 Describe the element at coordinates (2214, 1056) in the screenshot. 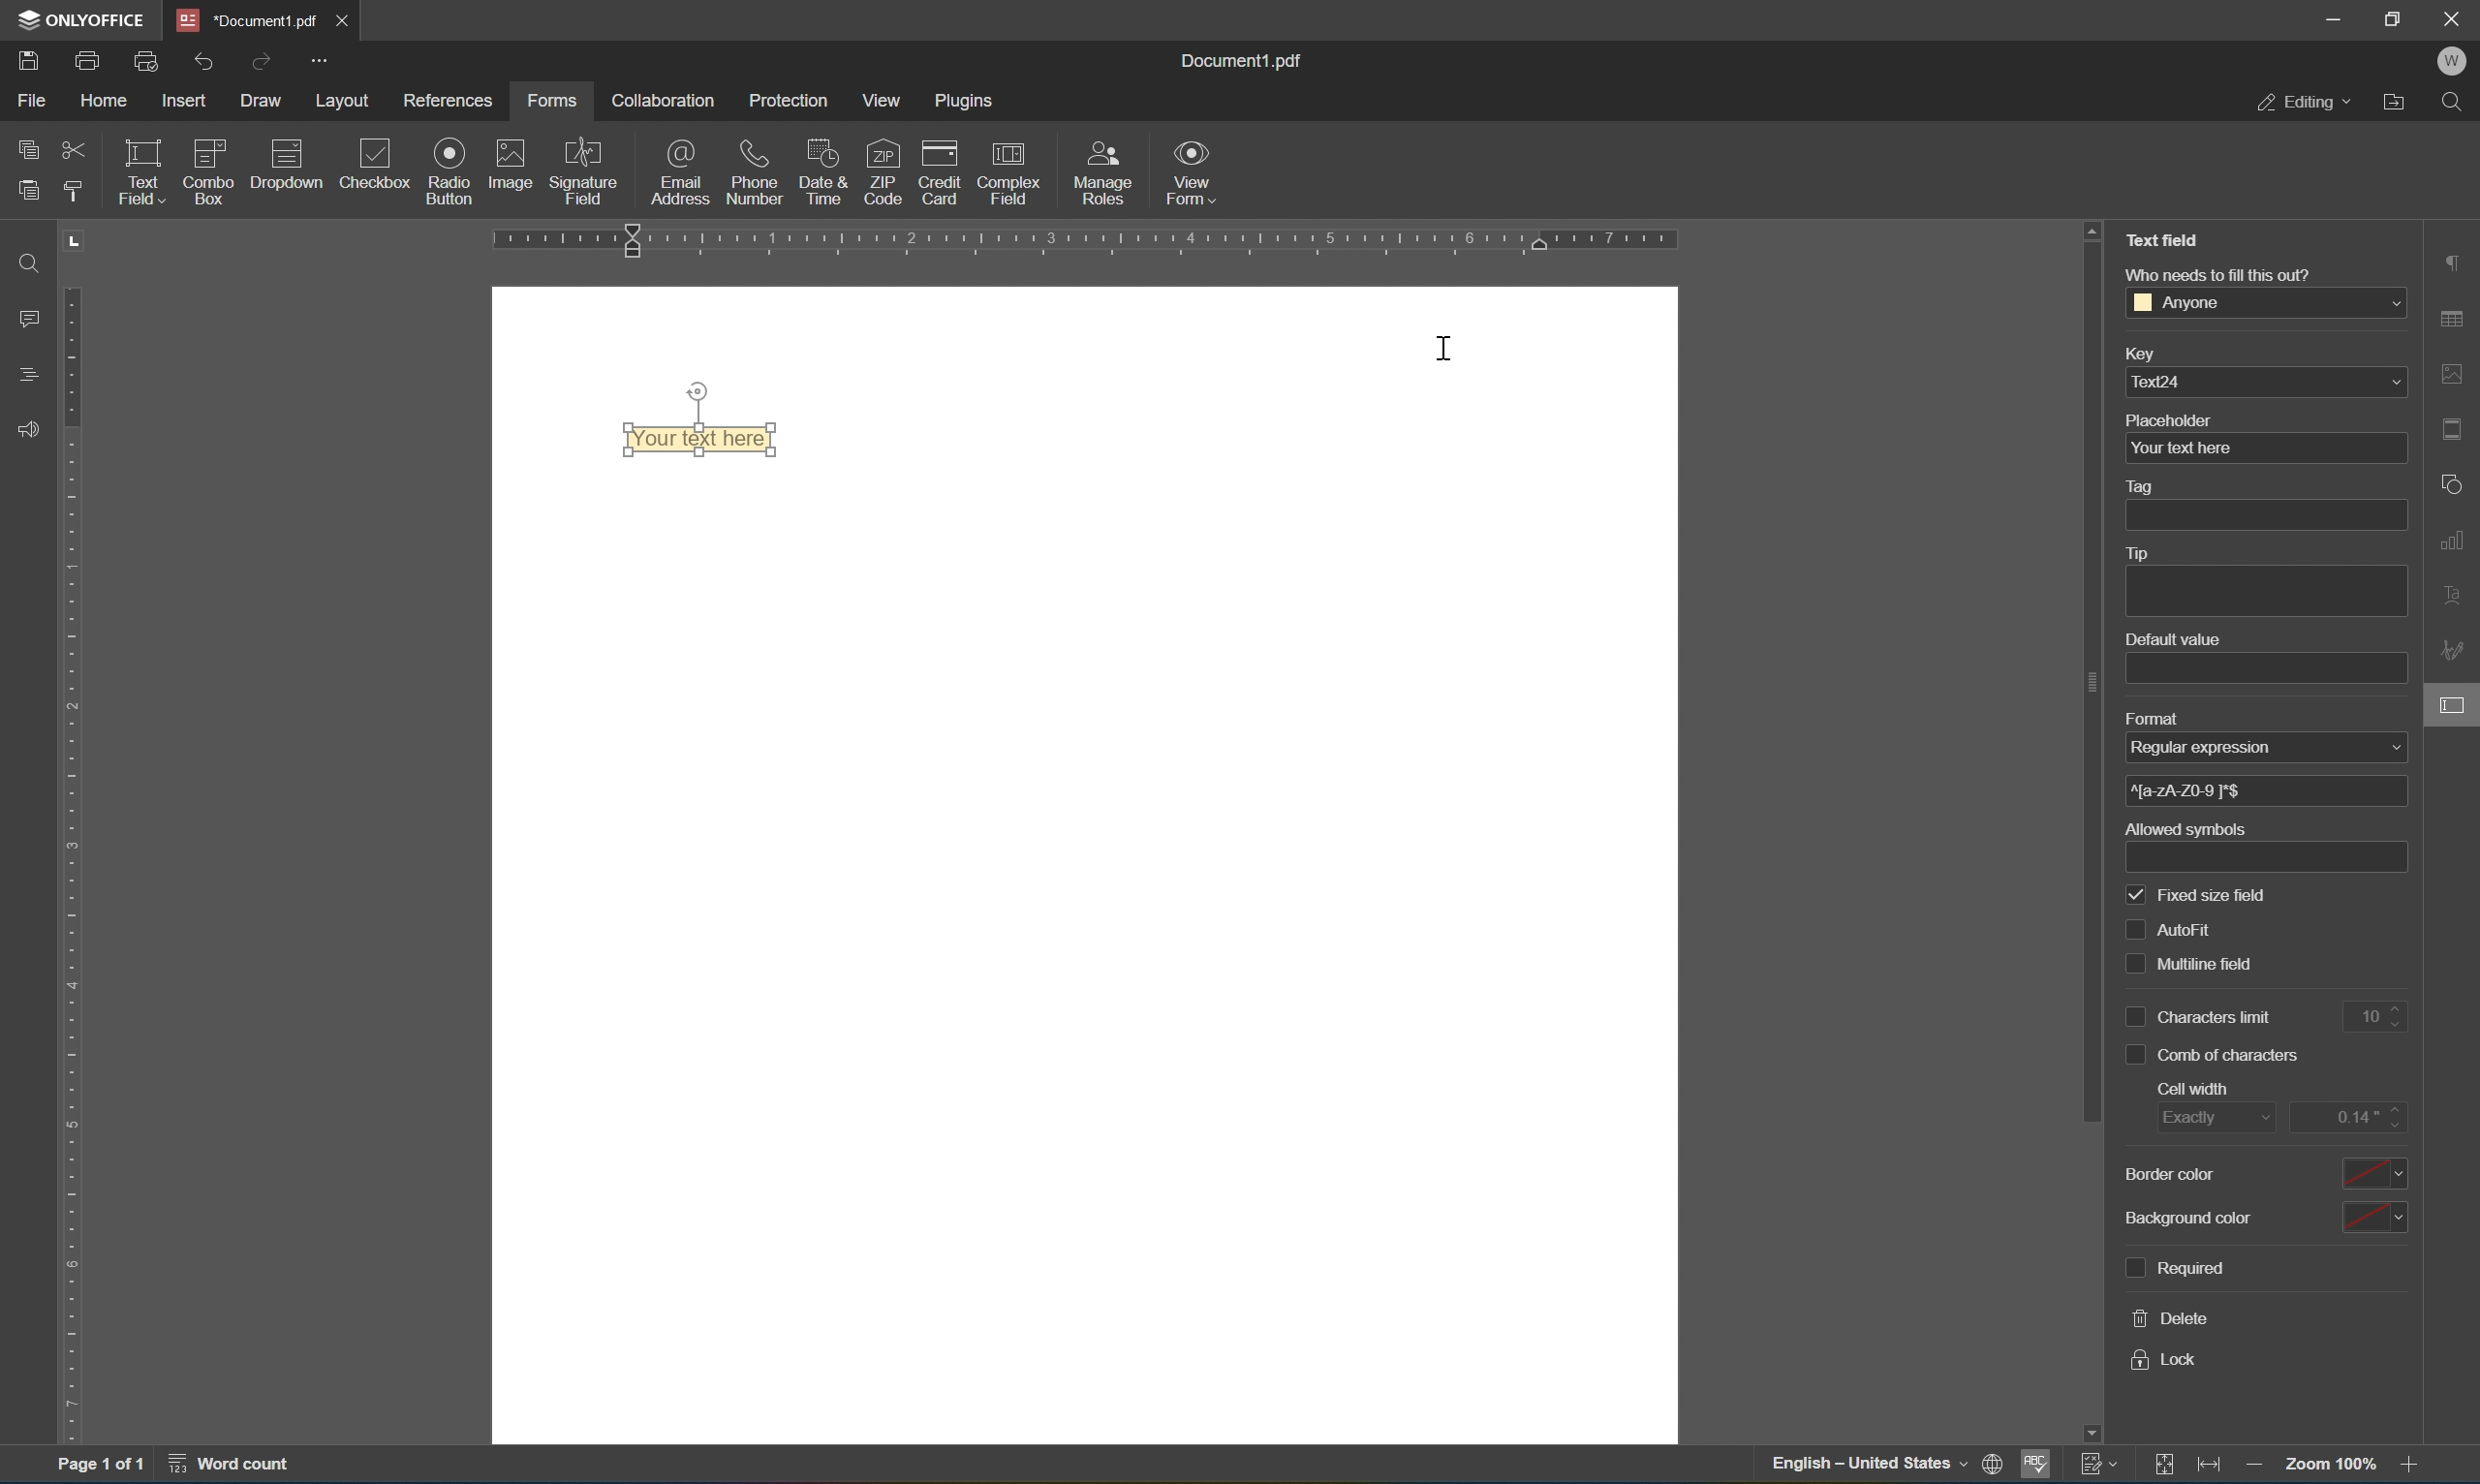

I see `comb of characters` at that location.